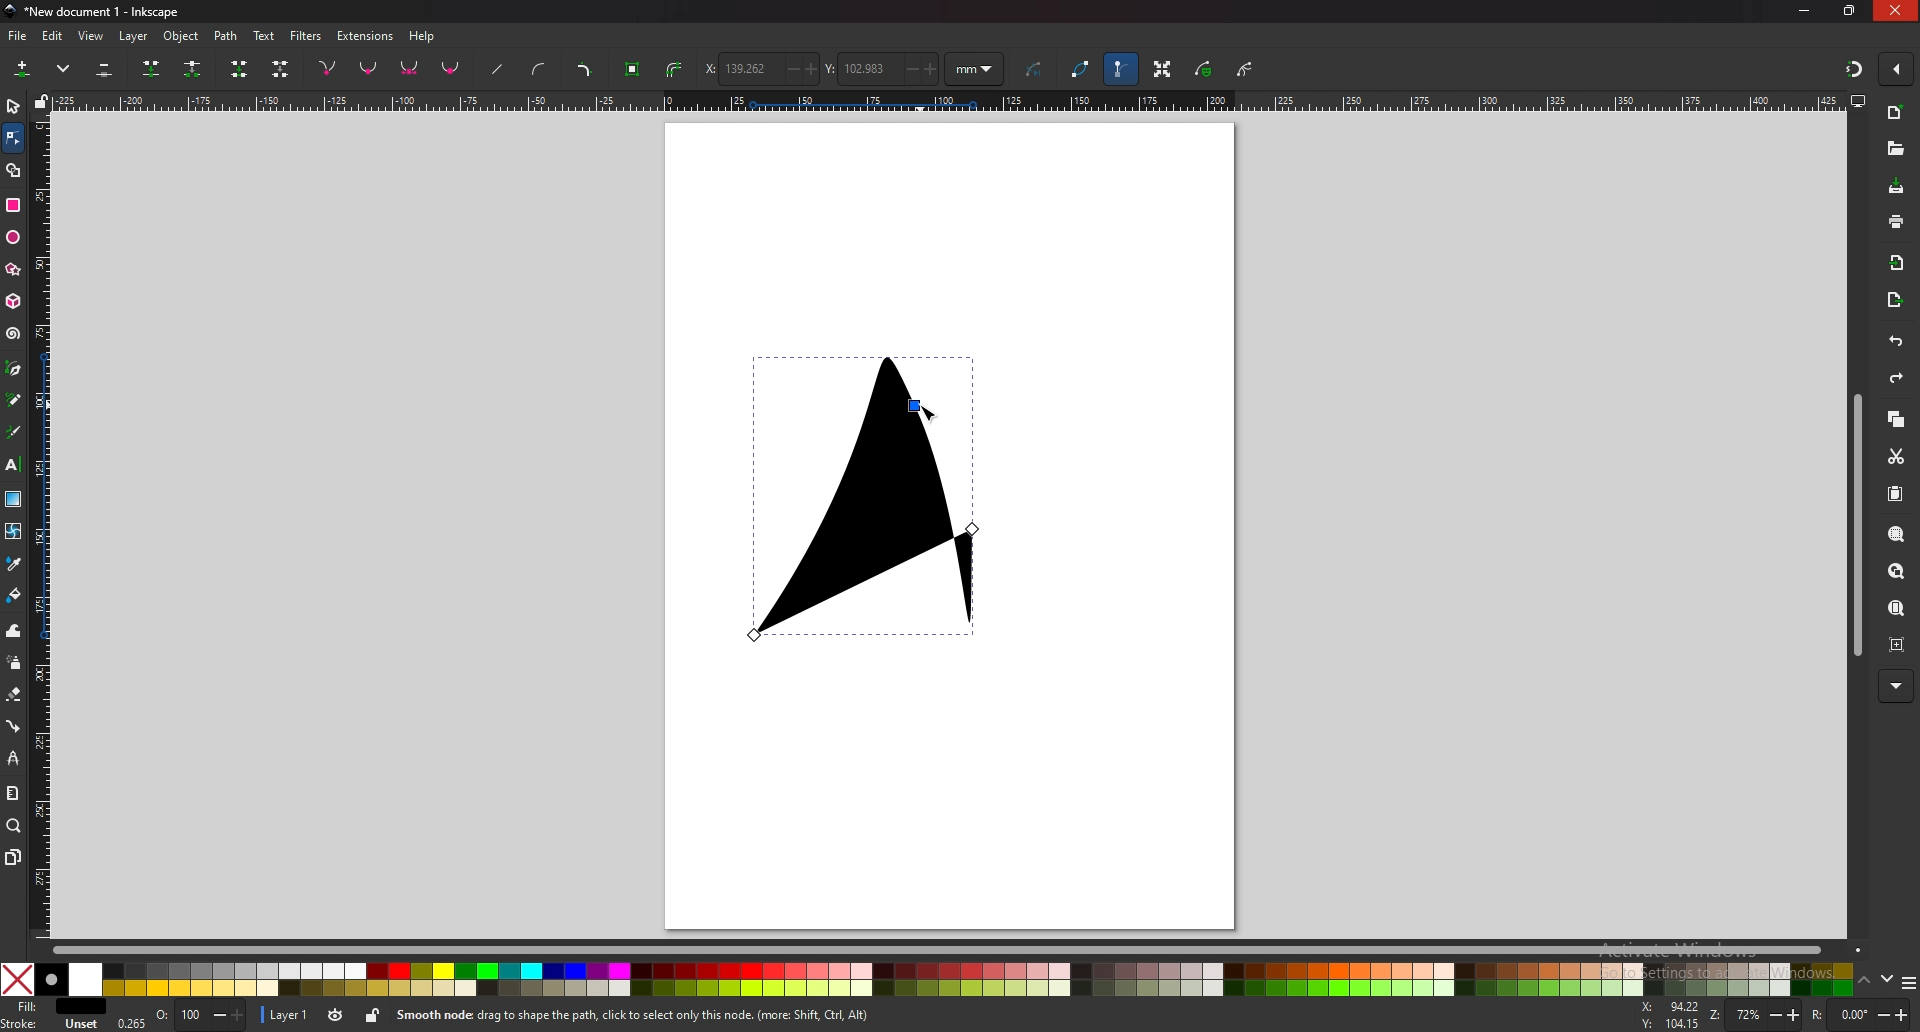  Describe the element at coordinates (306, 36) in the screenshot. I see `filters` at that location.